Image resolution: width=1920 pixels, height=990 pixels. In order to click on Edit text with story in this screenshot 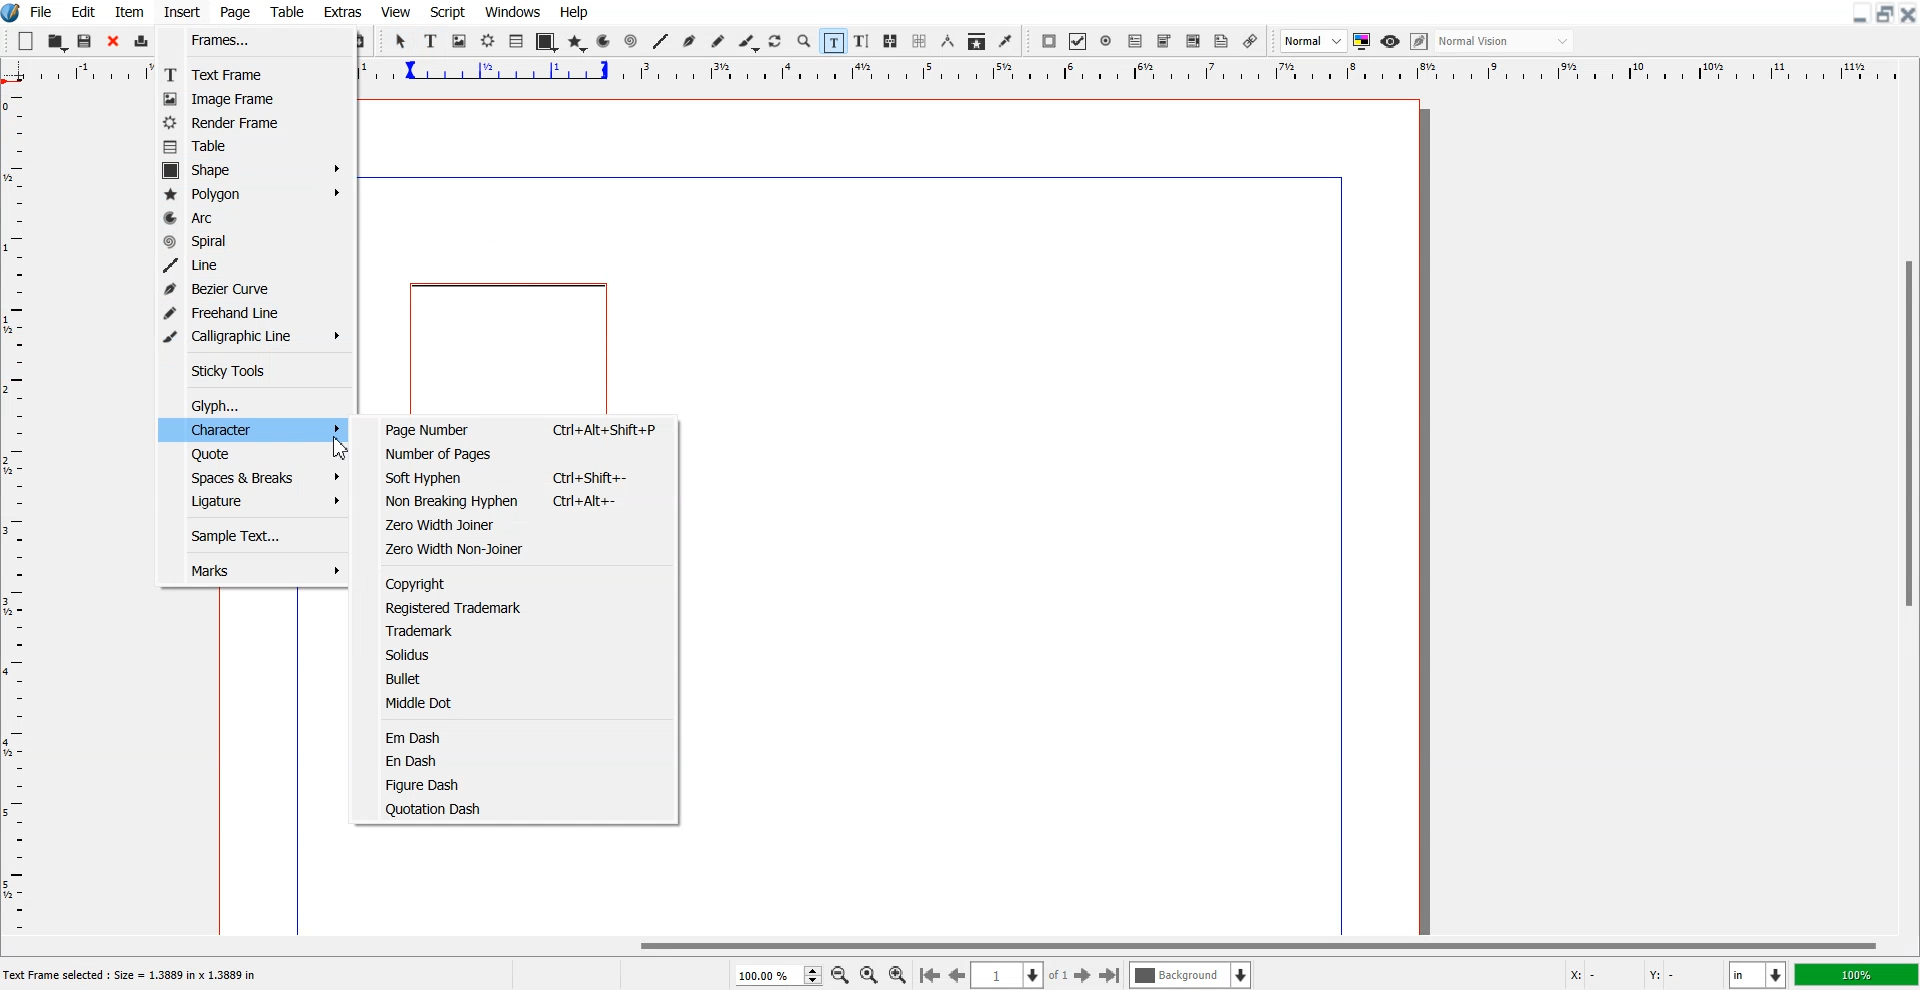, I will do `click(863, 42)`.